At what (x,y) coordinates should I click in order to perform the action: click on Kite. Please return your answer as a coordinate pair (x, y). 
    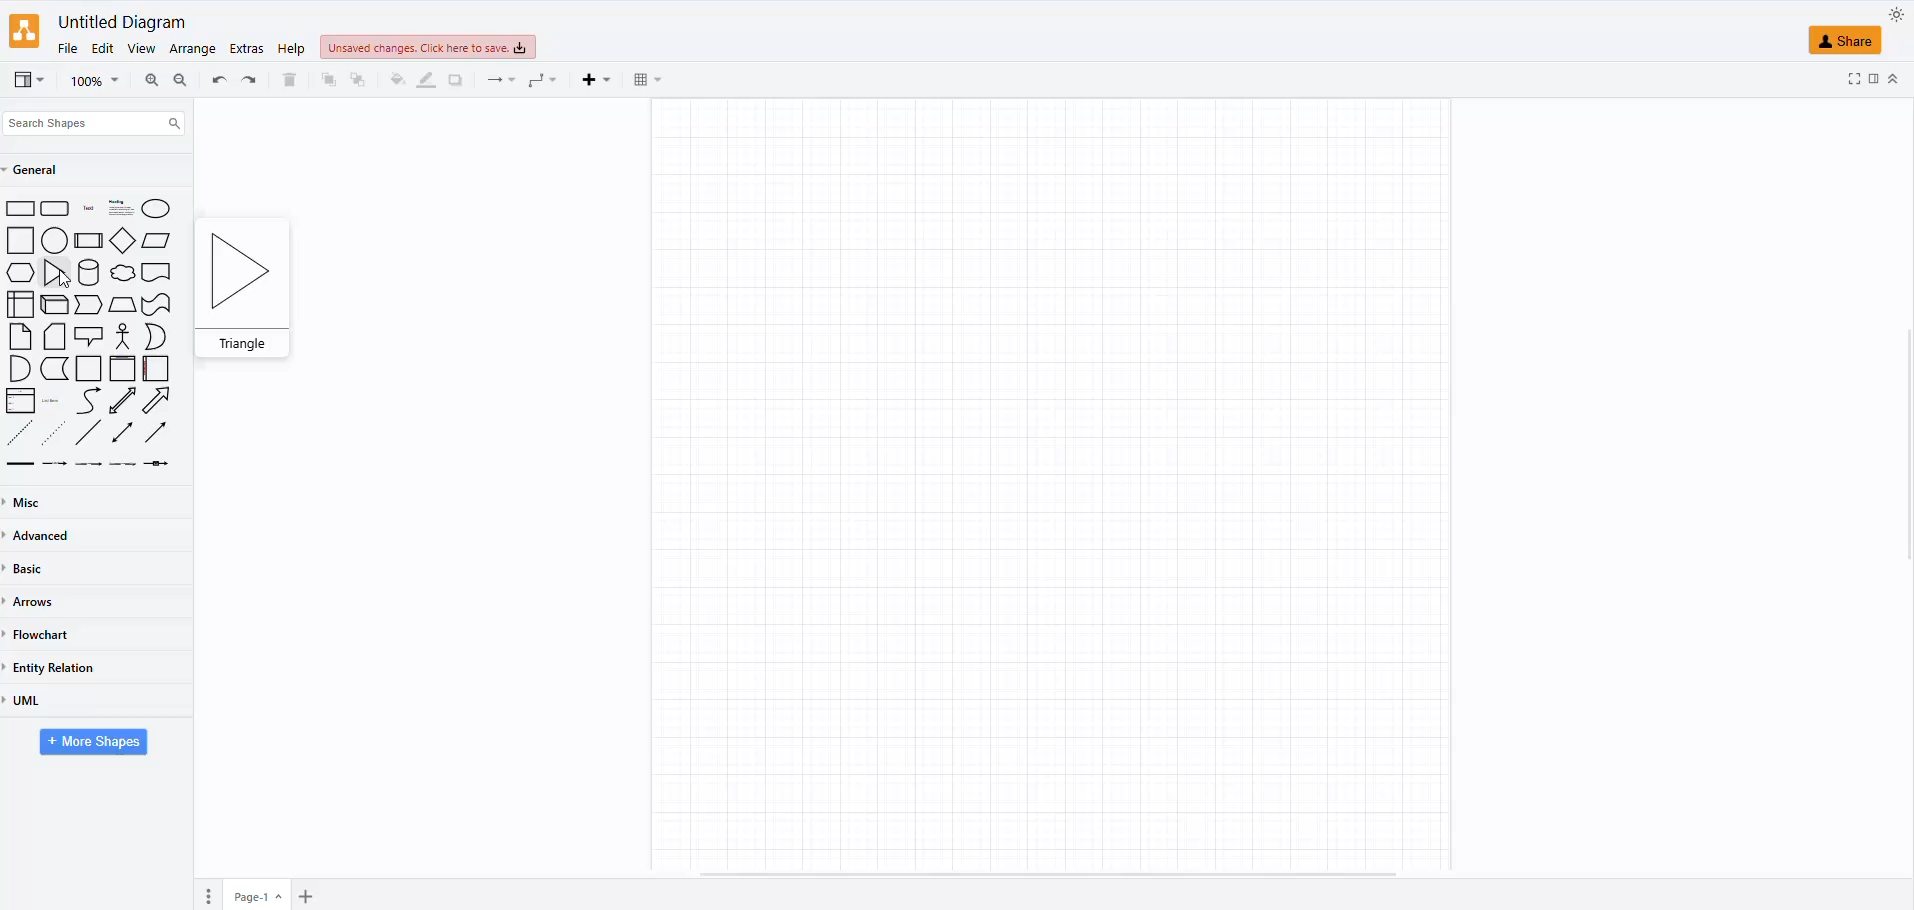
    Looking at the image, I should click on (124, 240).